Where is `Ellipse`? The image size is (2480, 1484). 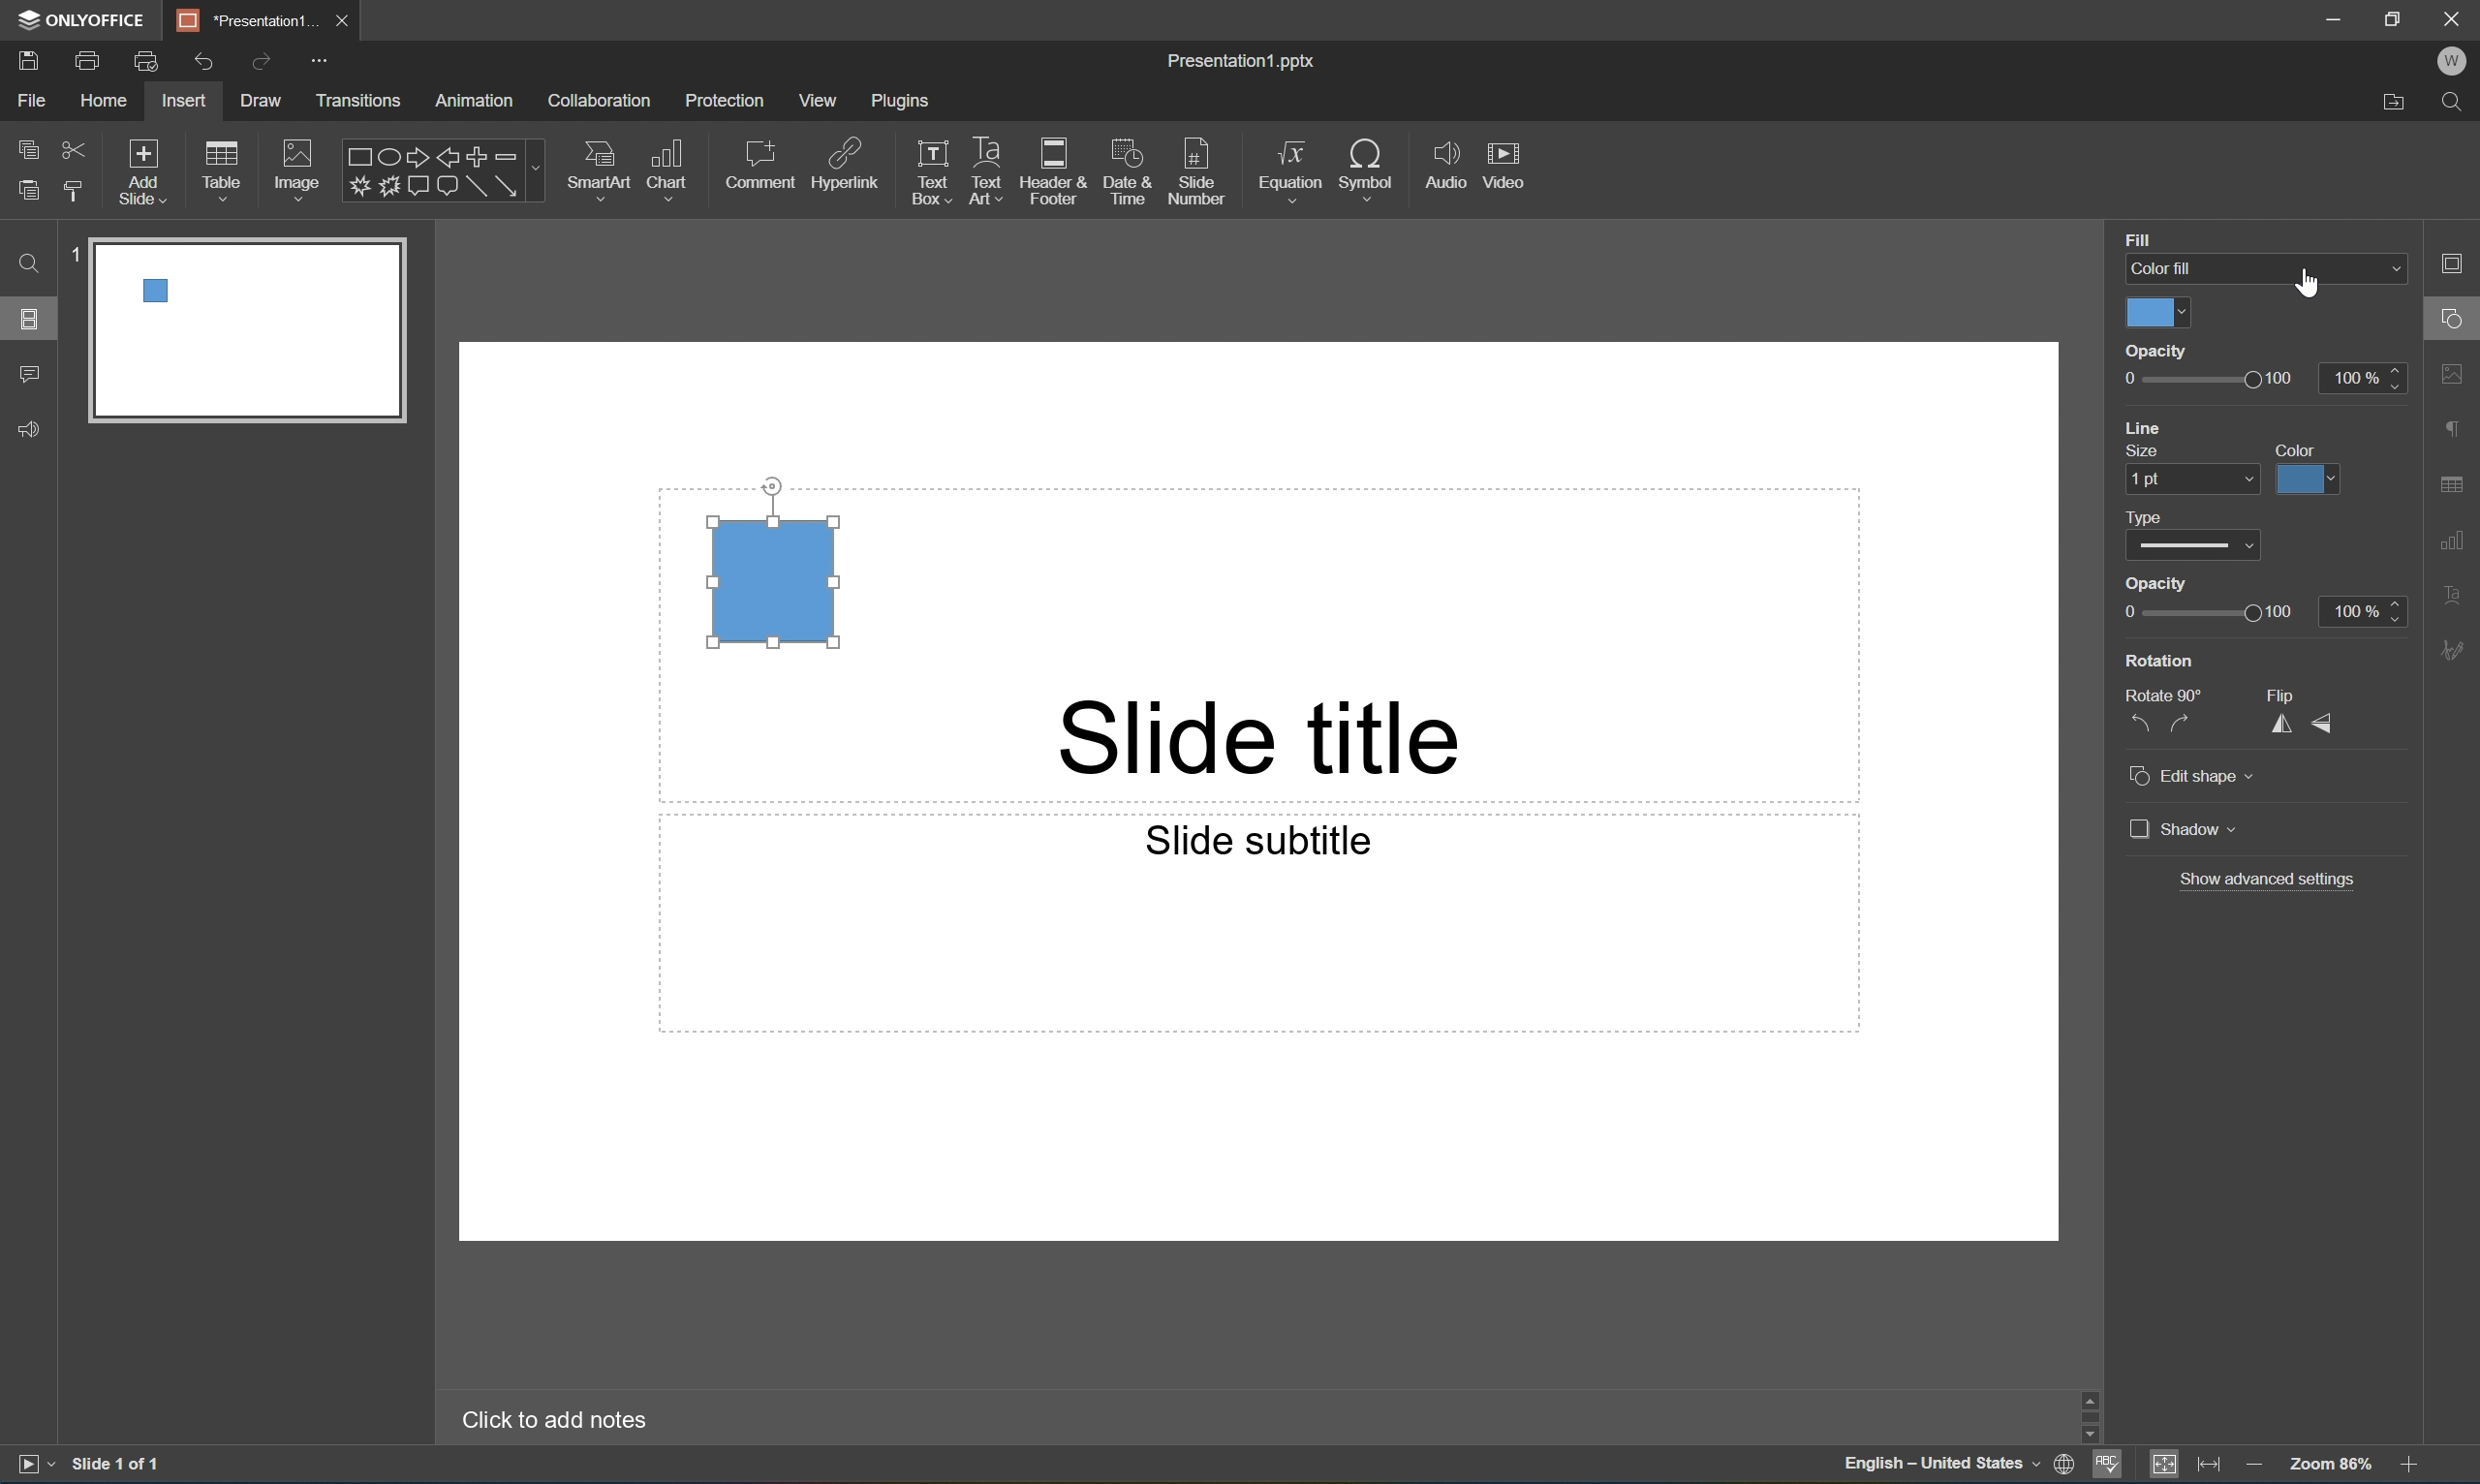 Ellipse is located at coordinates (386, 159).